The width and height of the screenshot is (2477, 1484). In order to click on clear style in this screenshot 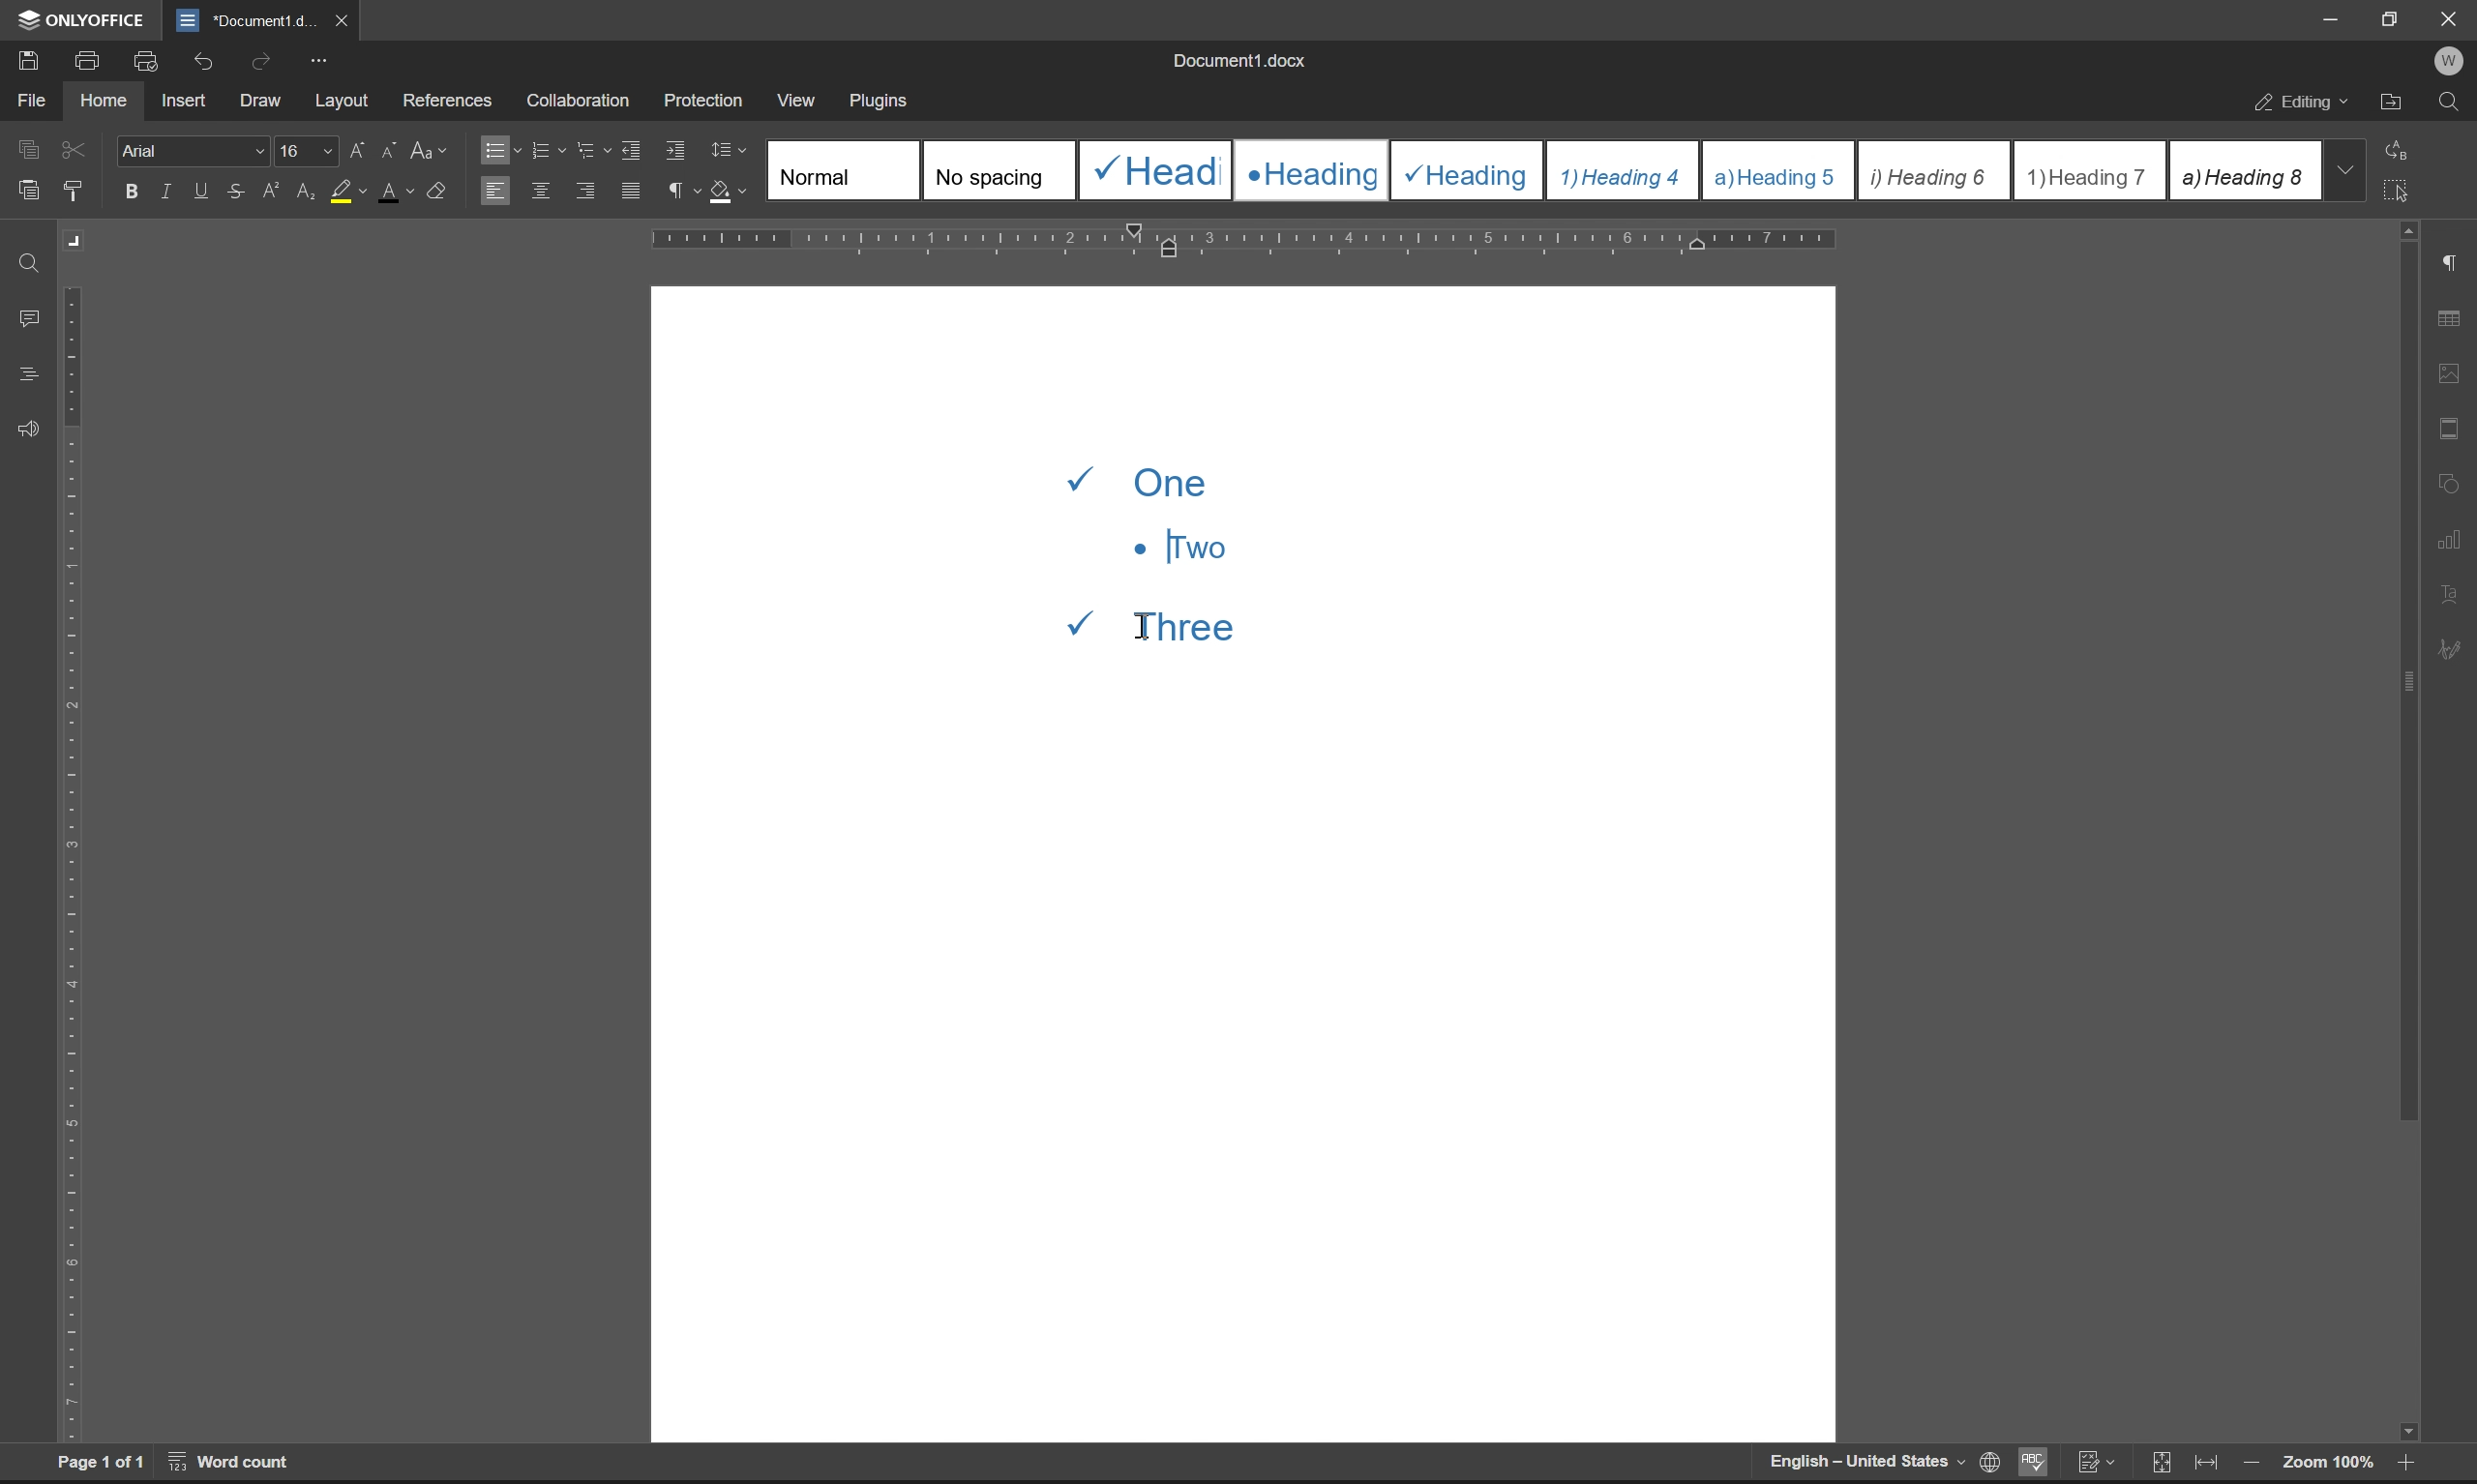, I will do `click(438, 188)`.